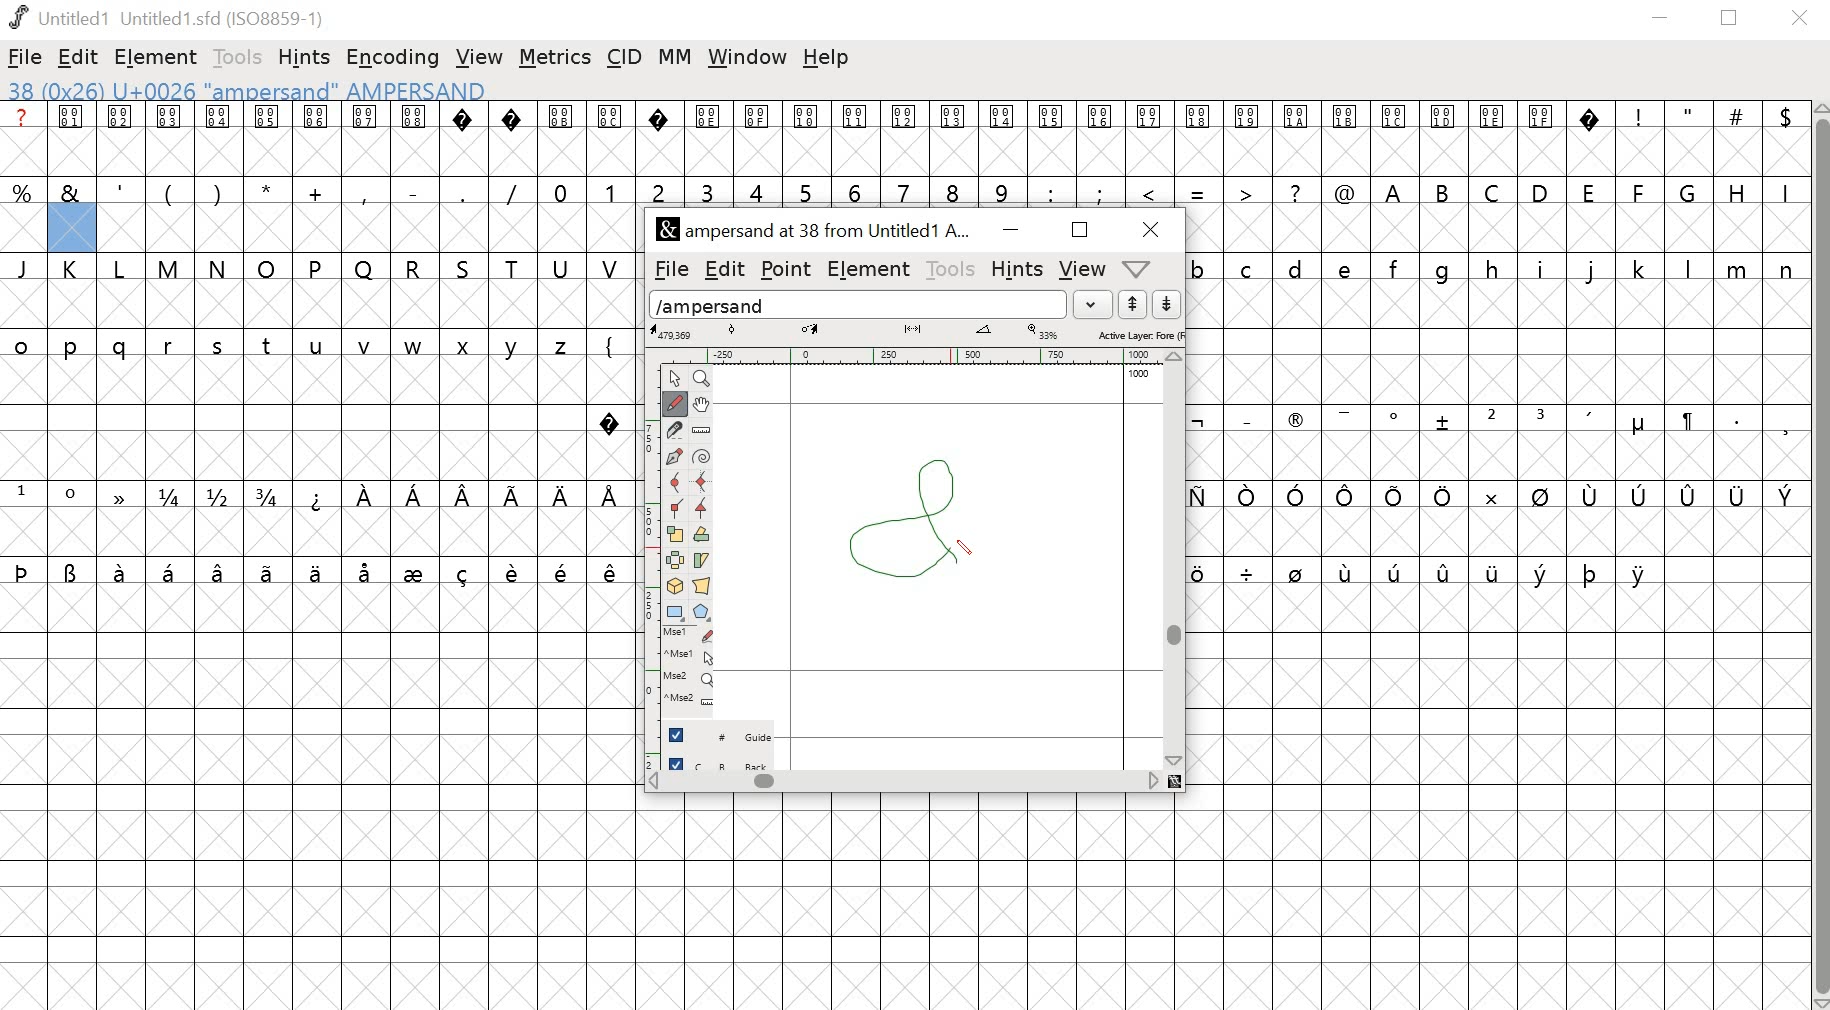 The width and height of the screenshot is (1830, 1010). What do you see at coordinates (1101, 137) in the screenshot?
I see `0016` at bounding box center [1101, 137].